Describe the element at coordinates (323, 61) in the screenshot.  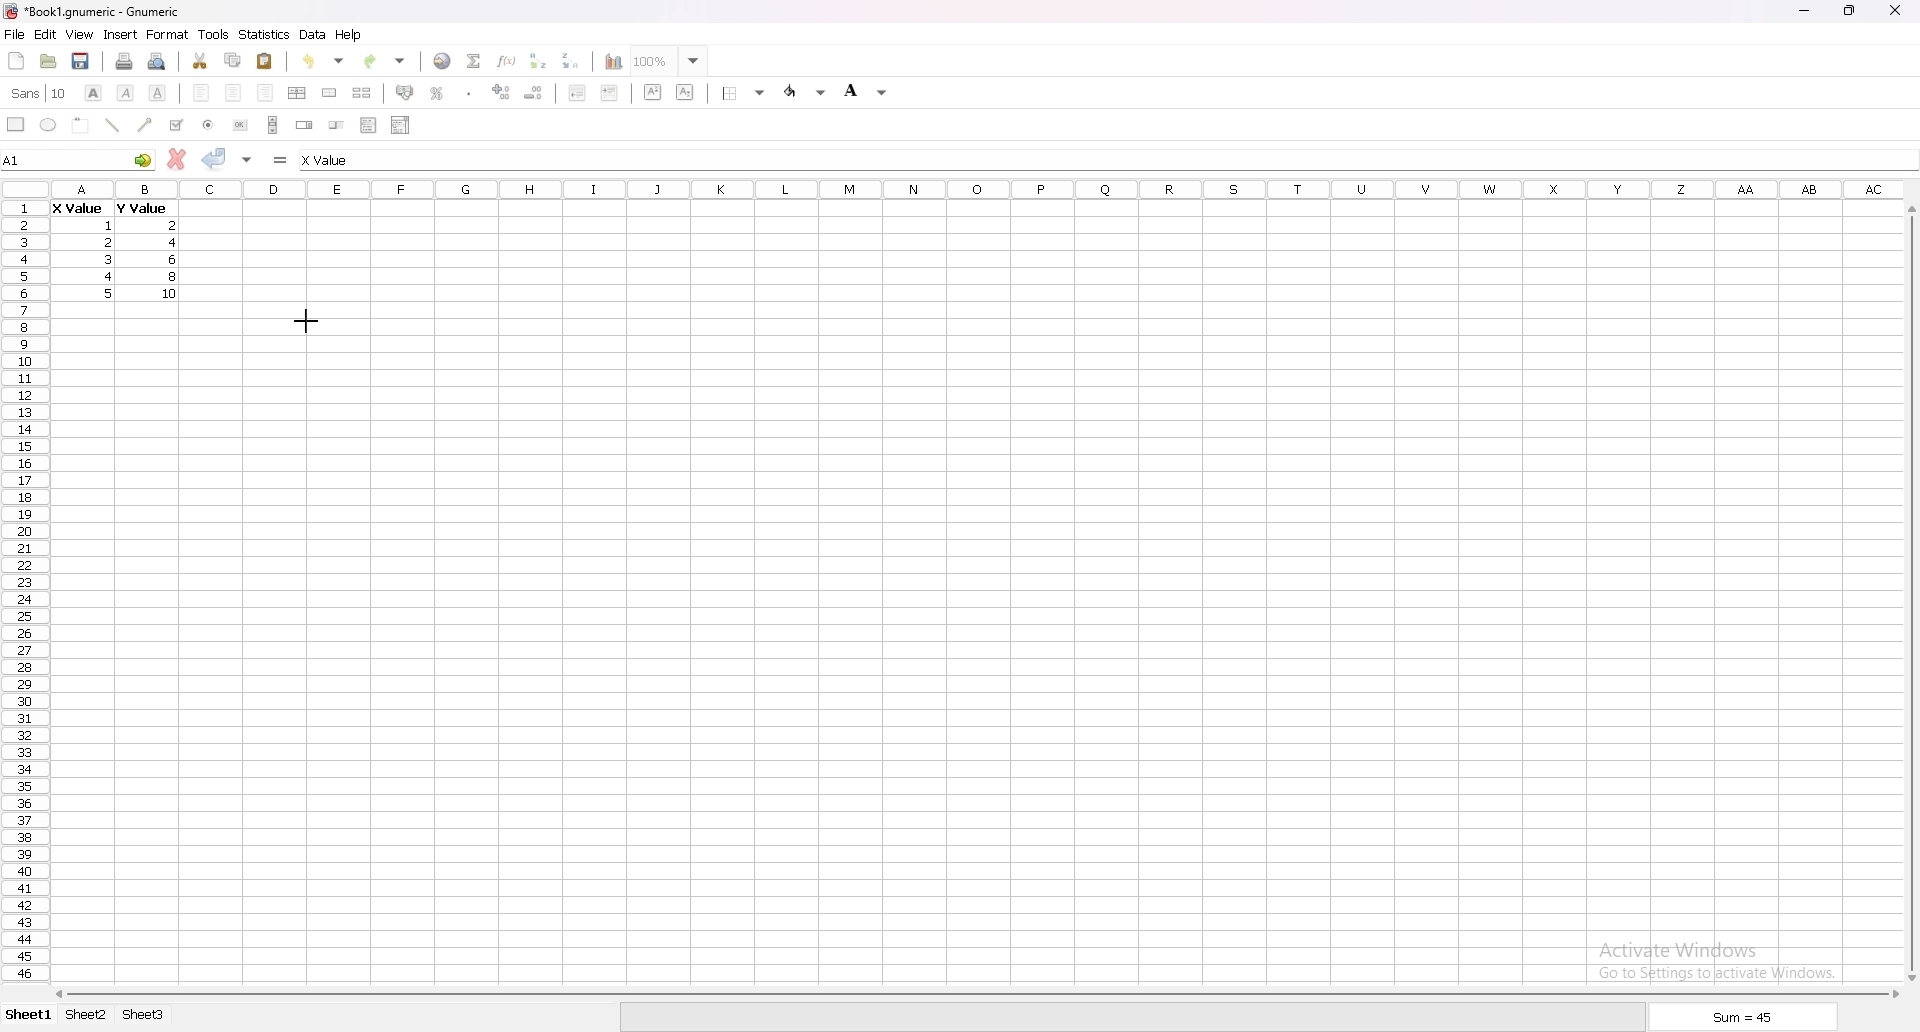
I see `undo` at that location.